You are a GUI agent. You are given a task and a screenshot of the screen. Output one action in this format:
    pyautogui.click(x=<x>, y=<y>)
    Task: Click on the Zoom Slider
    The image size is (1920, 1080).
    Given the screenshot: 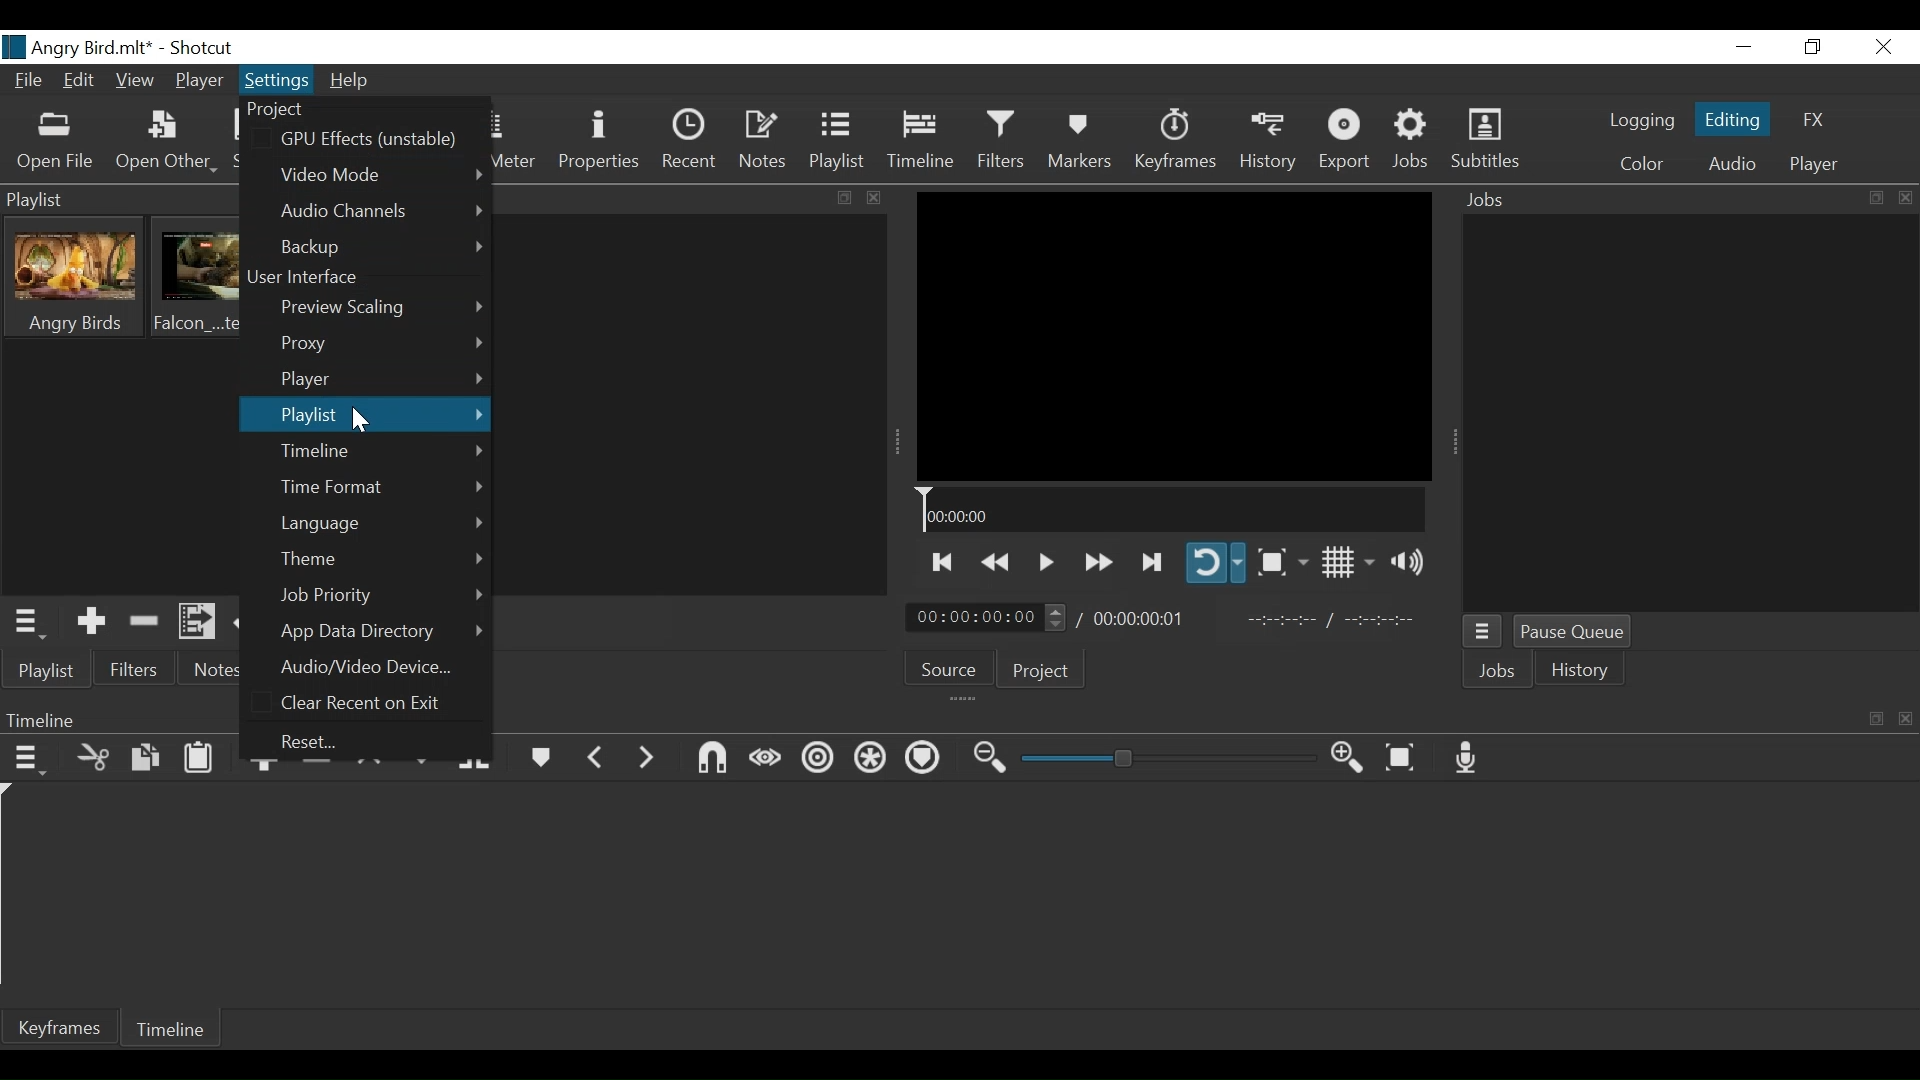 What is the action you would take?
    pyautogui.click(x=1167, y=758)
    